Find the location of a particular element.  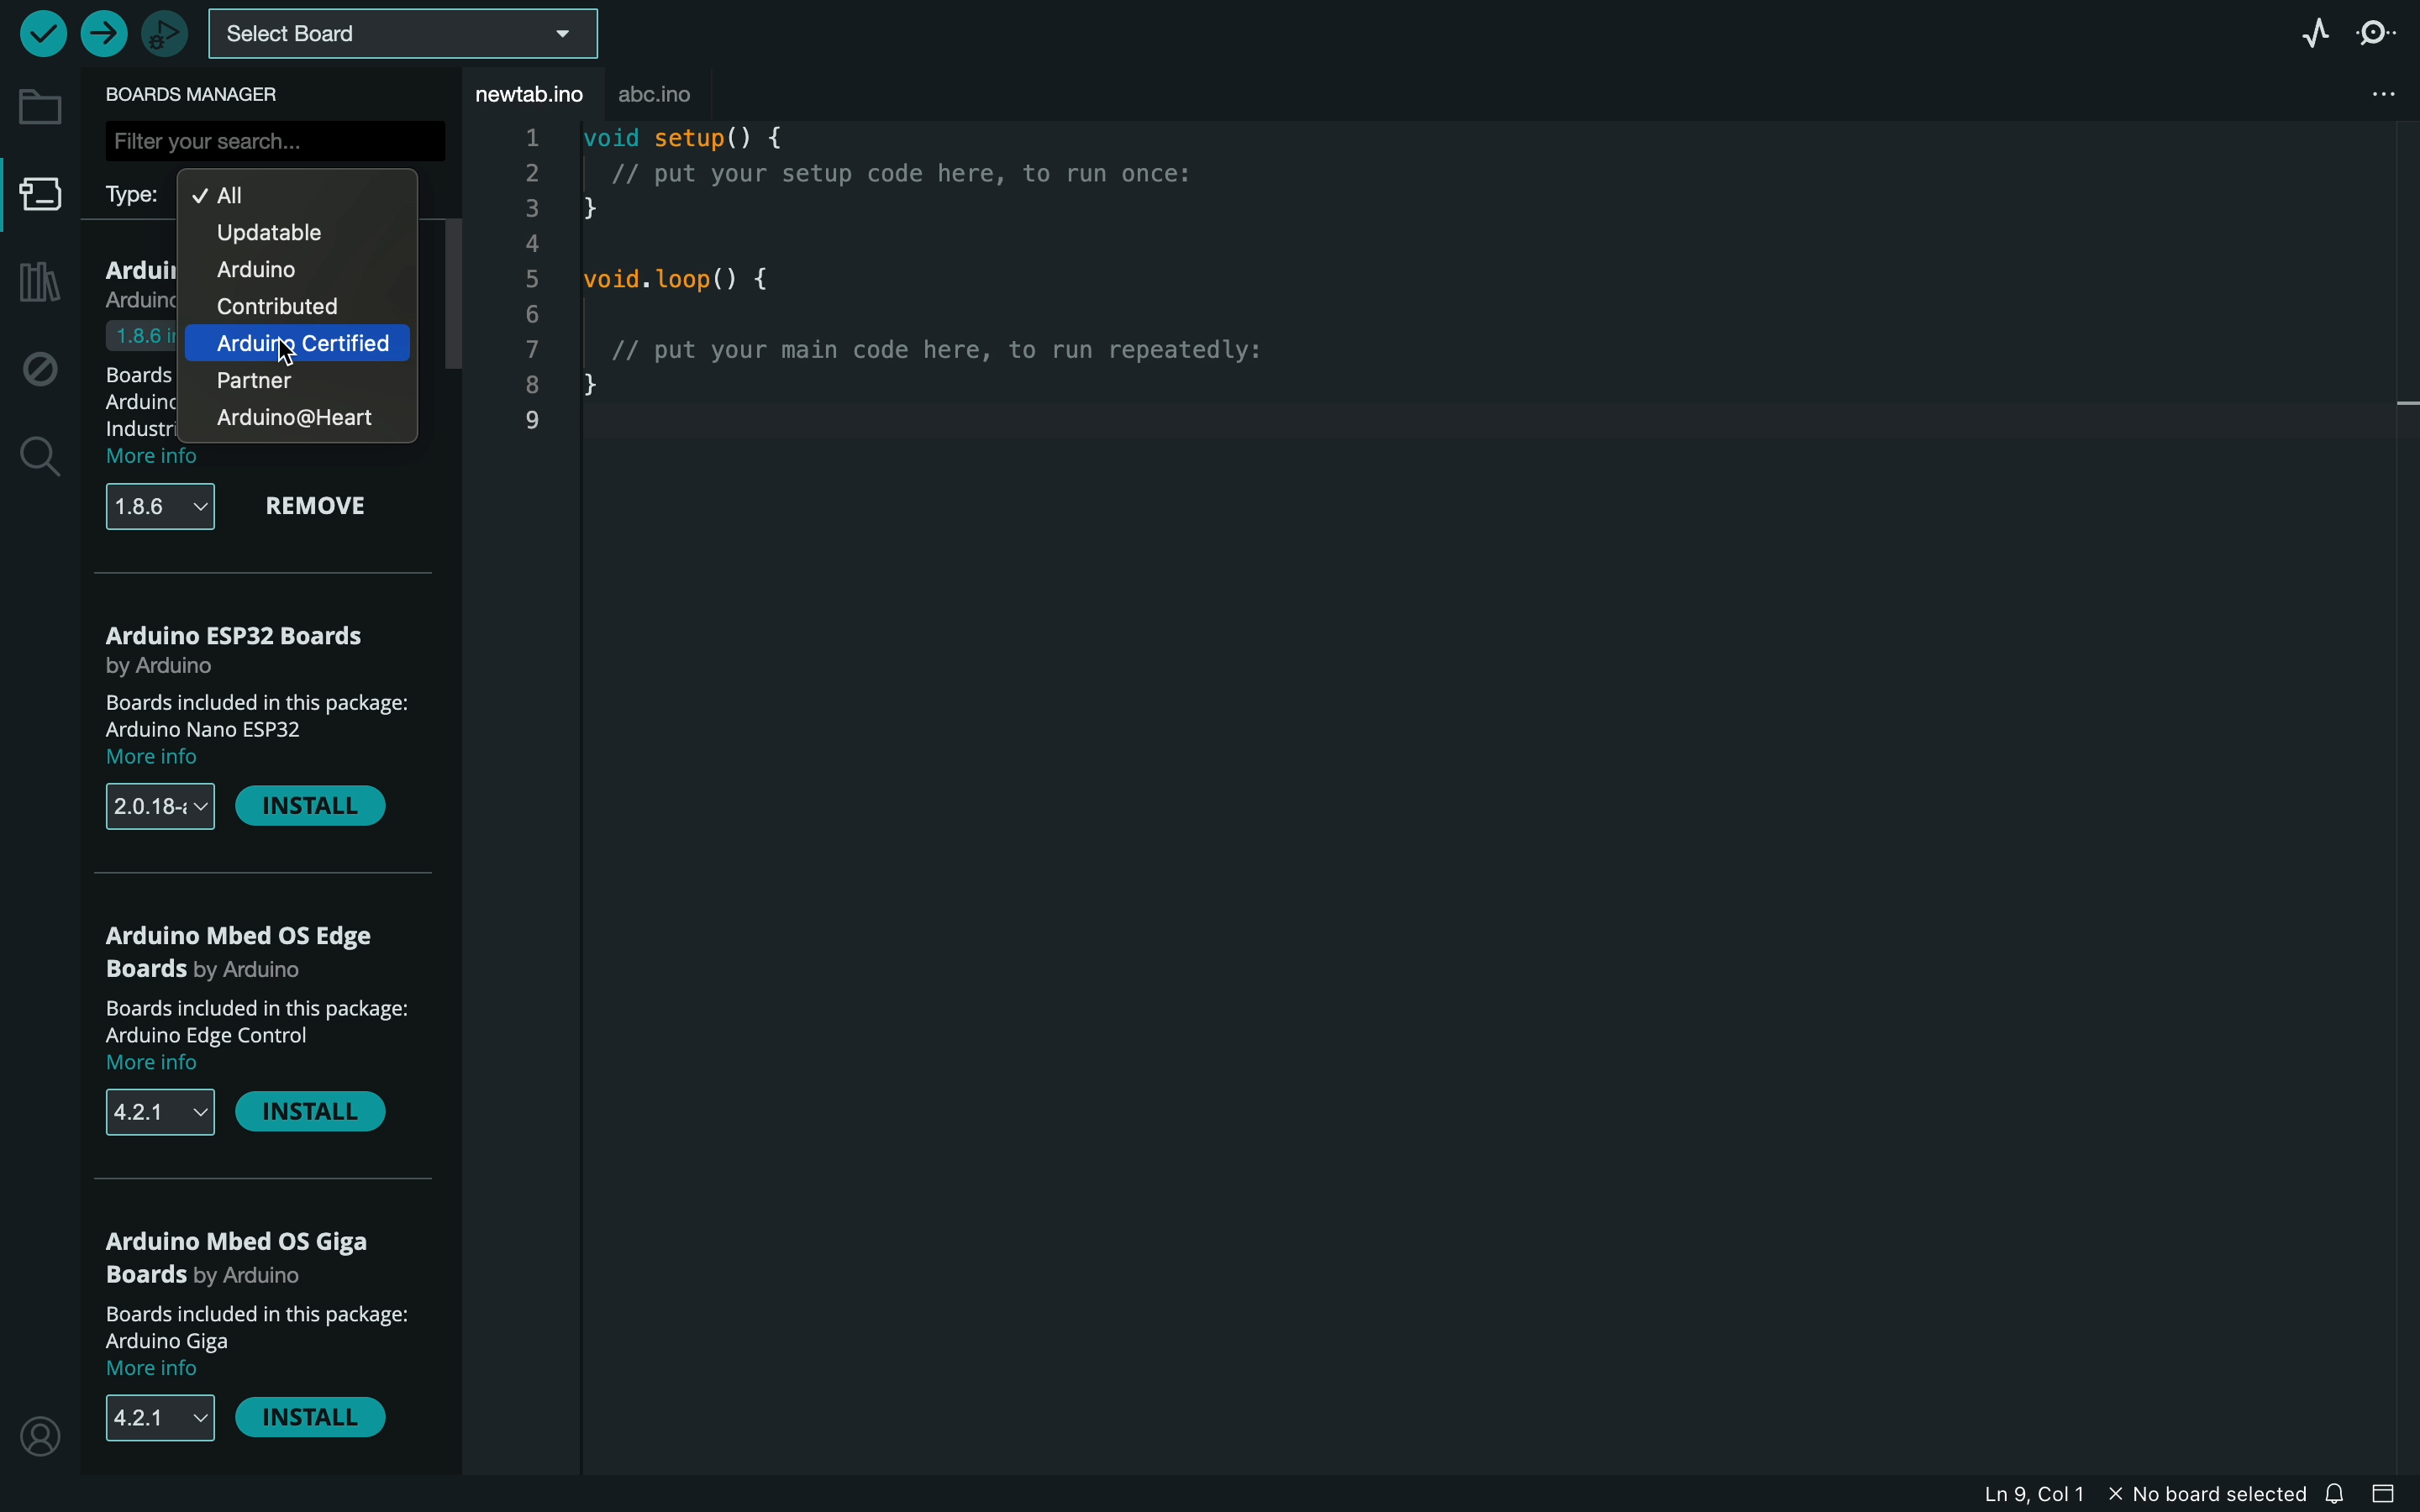

abc .ino is located at coordinates (677, 89).